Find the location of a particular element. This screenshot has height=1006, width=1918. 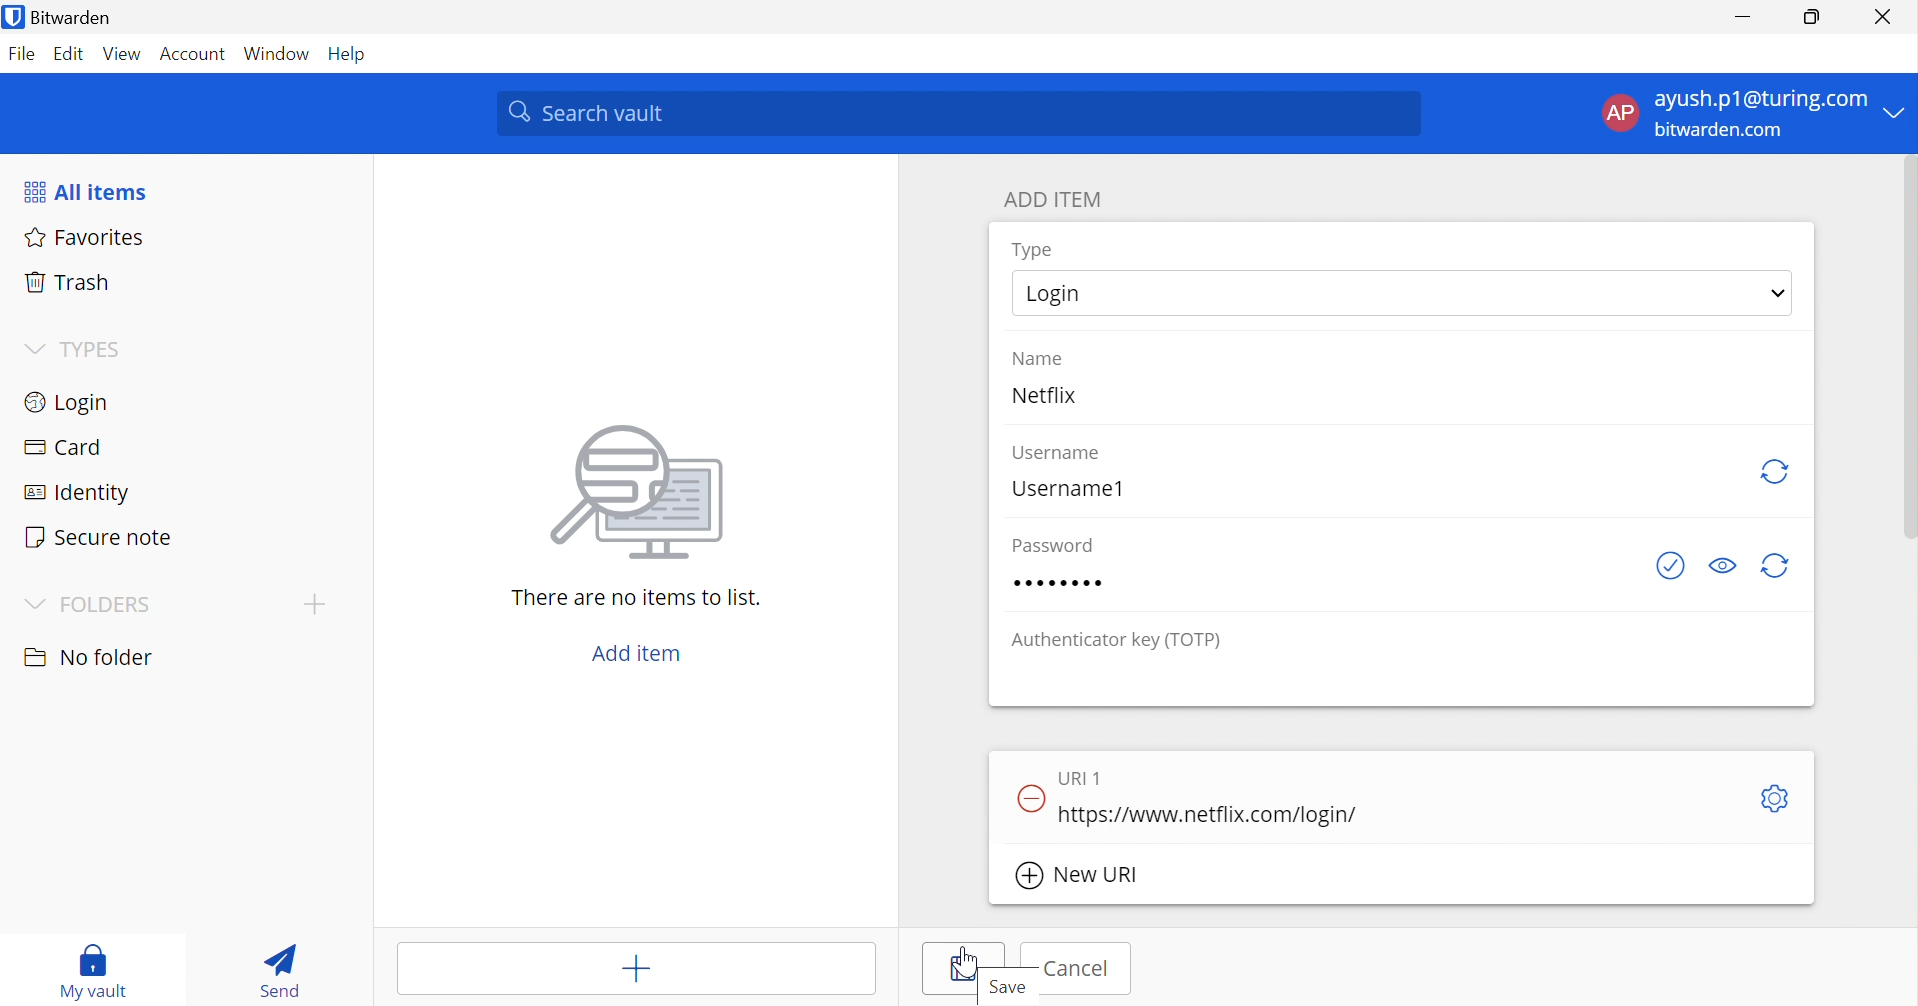

Add item is located at coordinates (635, 968).